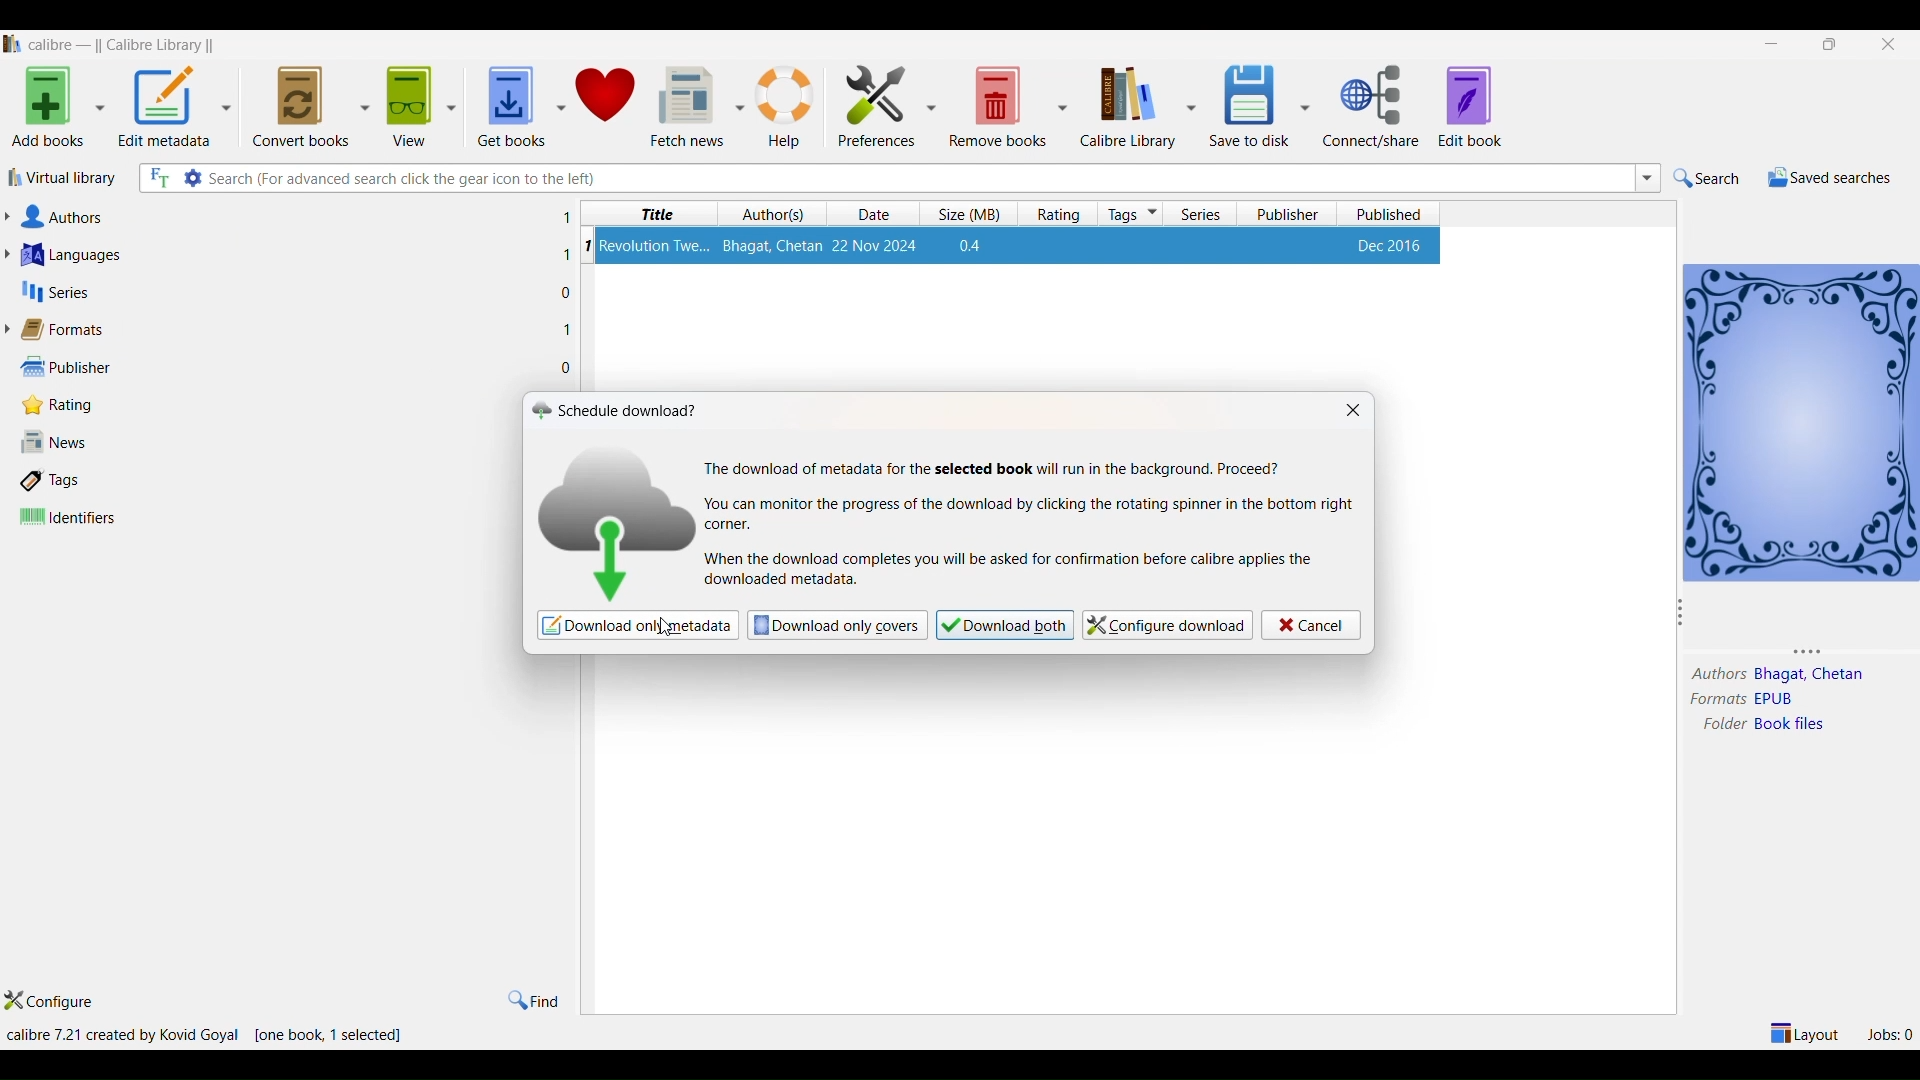 This screenshot has height=1080, width=1920. Describe the element at coordinates (1825, 176) in the screenshot. I see `saved searches` at that location.